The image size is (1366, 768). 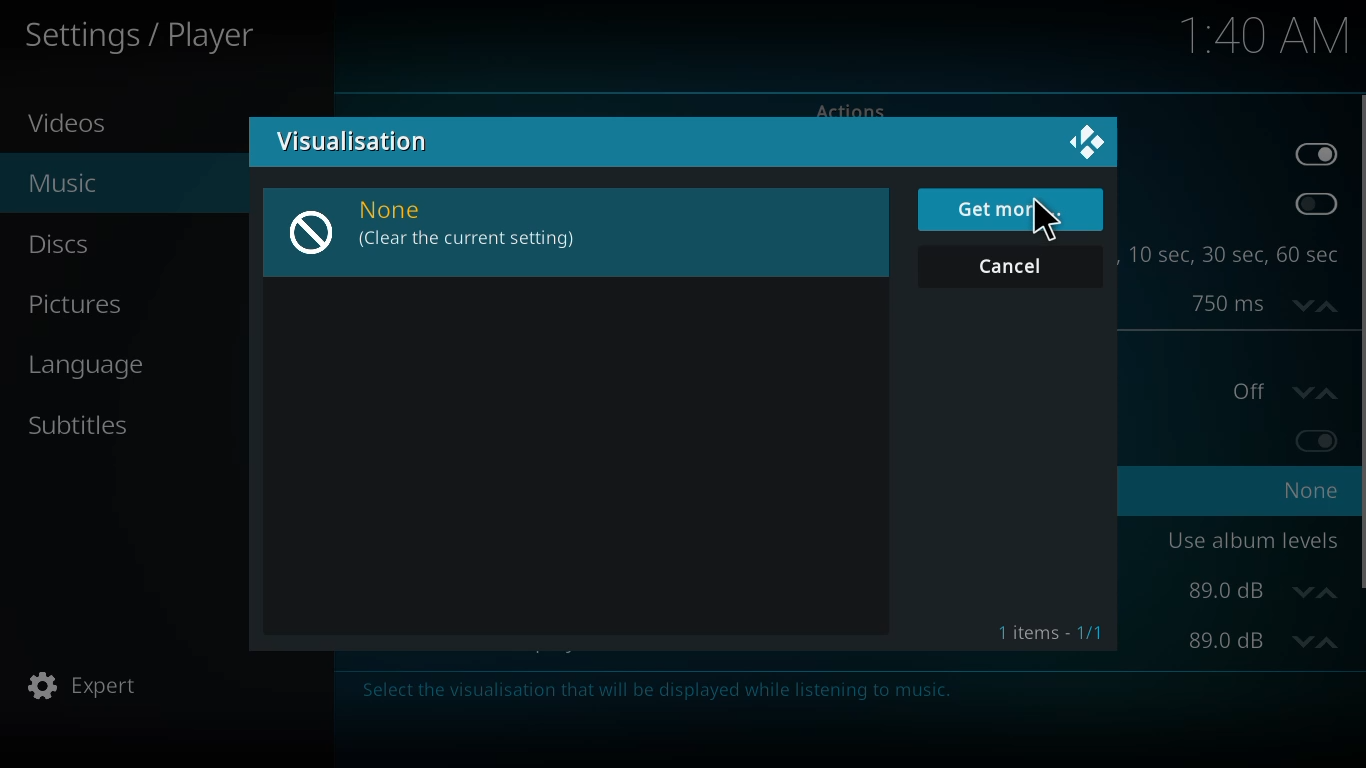 What do you see at coordinates (1047, 218) in the screenshot?
I see `cursor` at bounding box center [1047, 218].